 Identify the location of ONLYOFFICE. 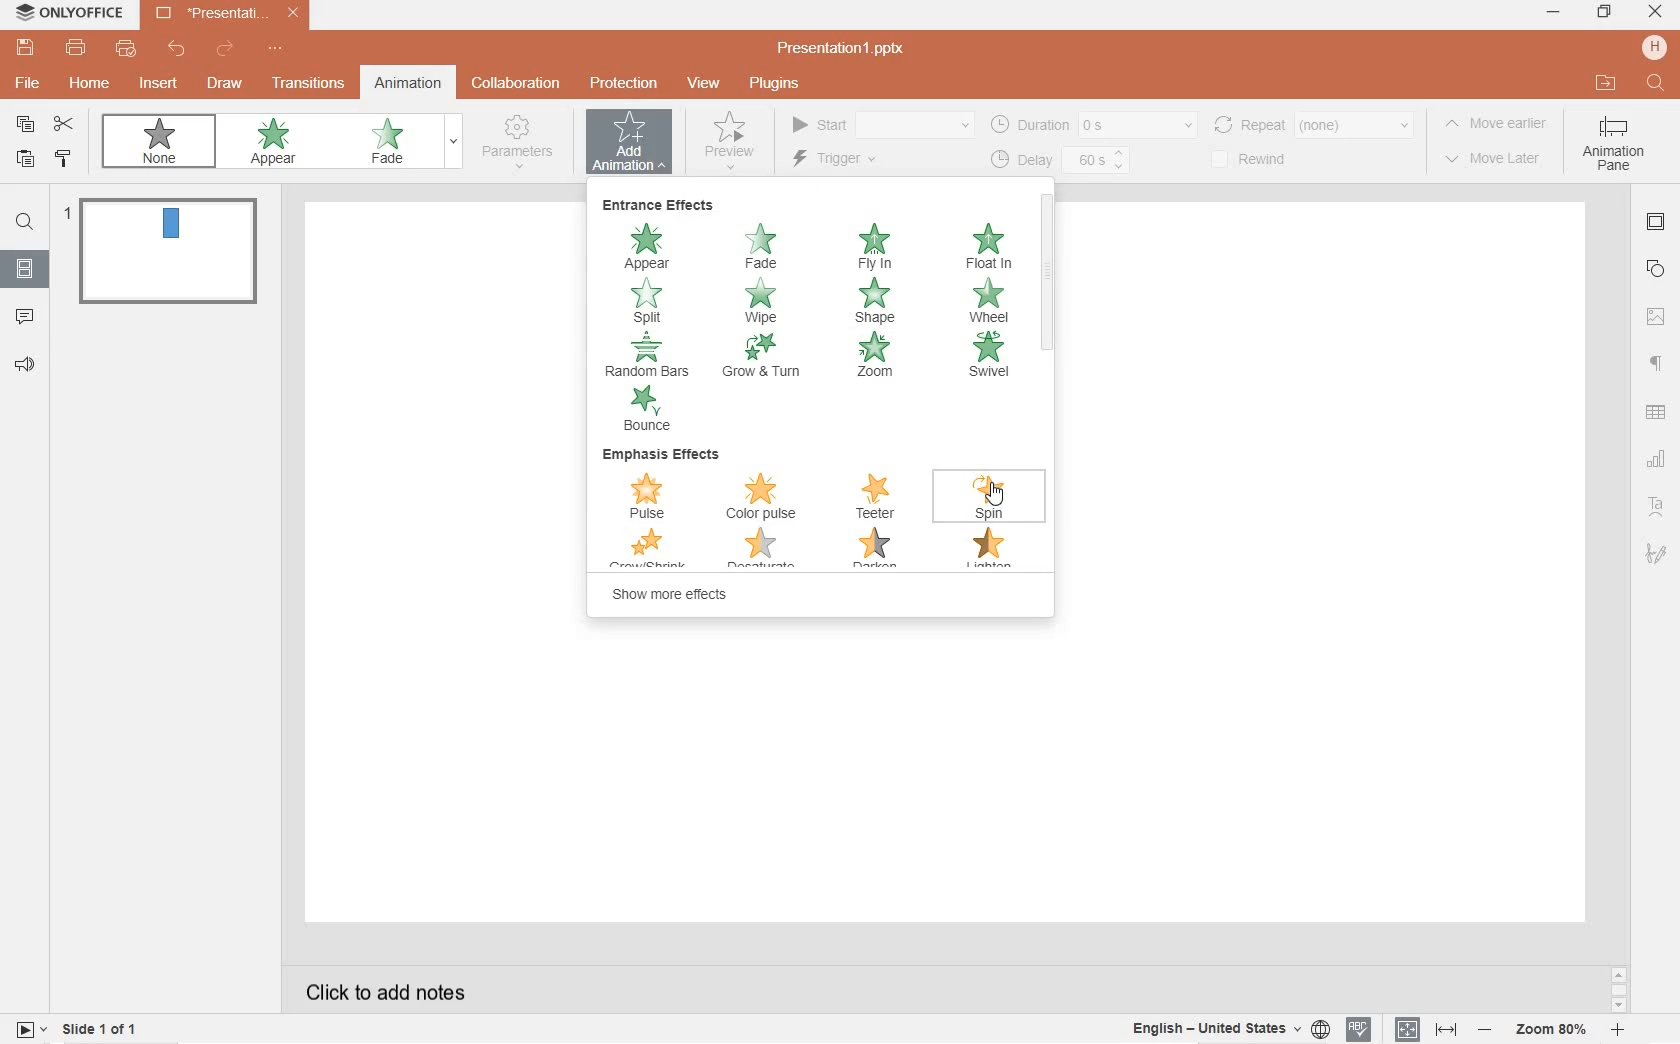
(71, 16).